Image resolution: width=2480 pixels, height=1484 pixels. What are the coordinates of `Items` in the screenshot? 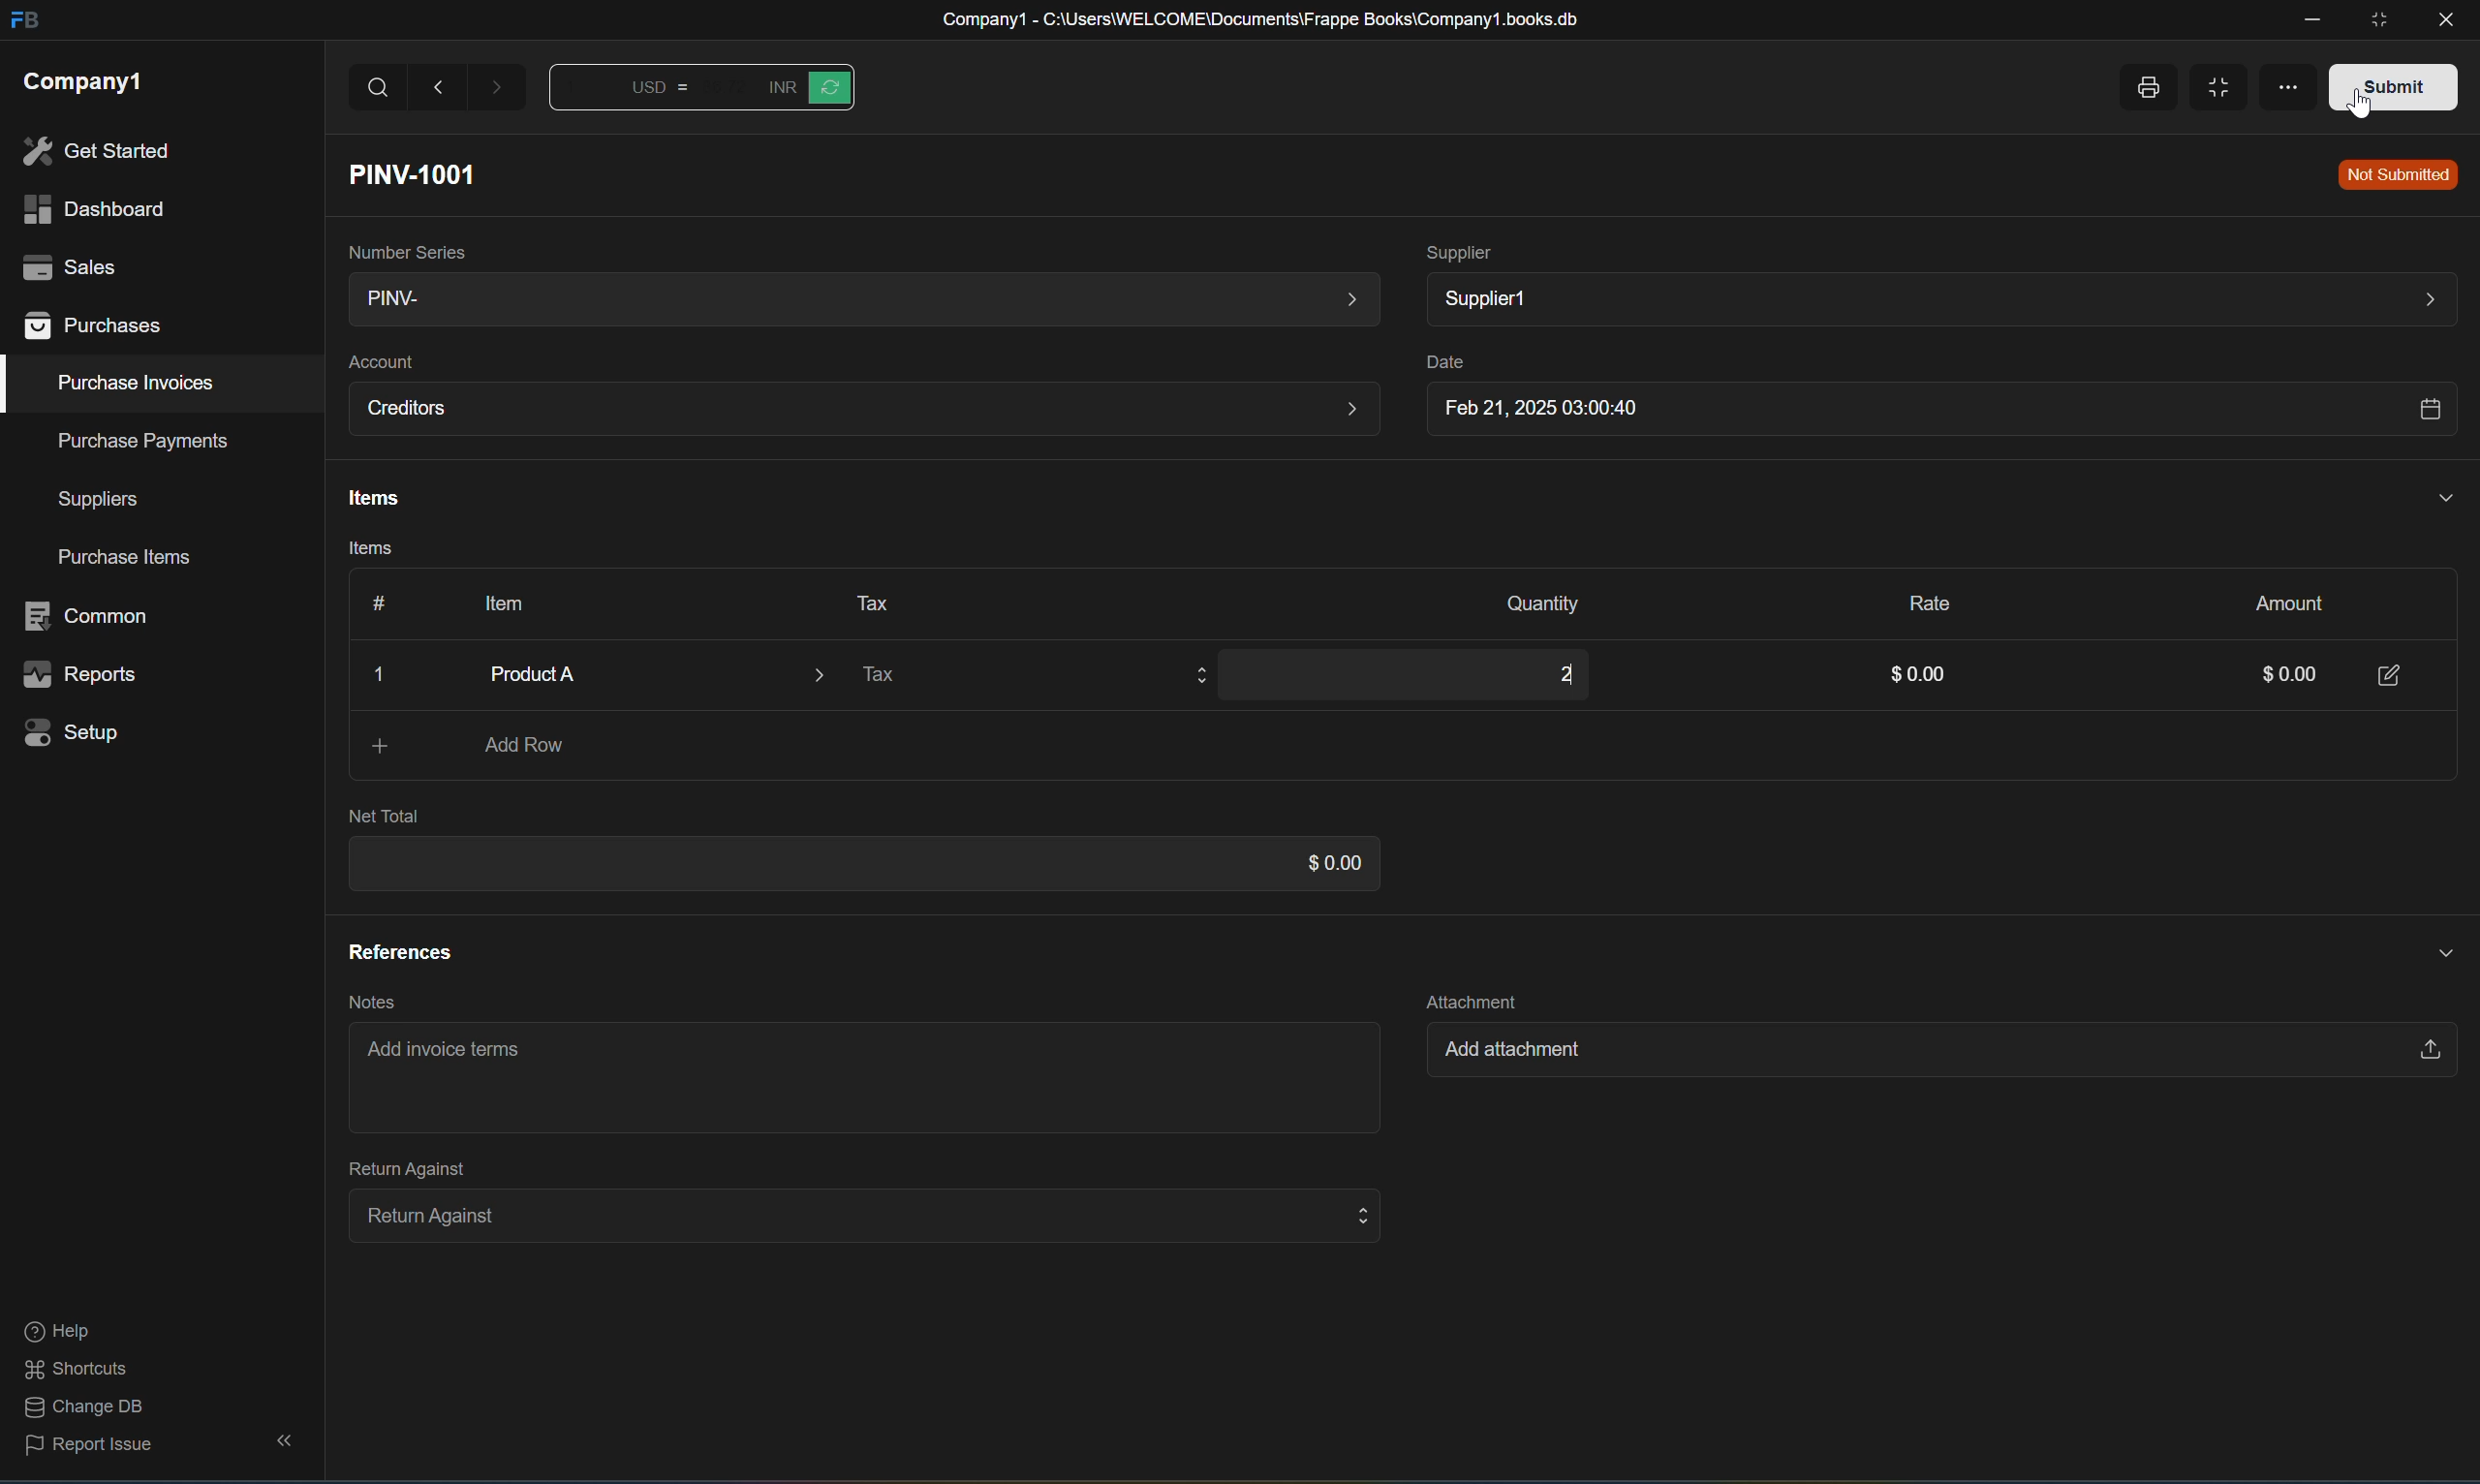 It's located at (362, 552).